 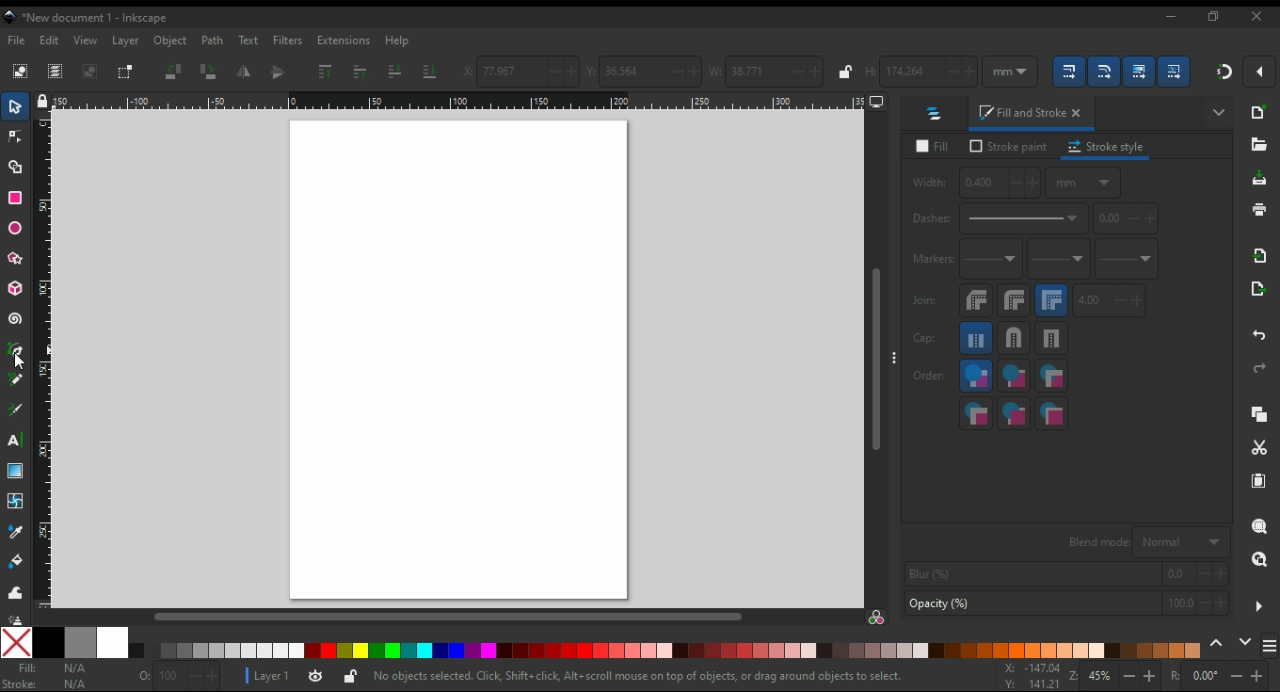 What do you see at coordinates (1263, 414) in the screenshot?
I see `copy` at bounding box center [1263, 414].